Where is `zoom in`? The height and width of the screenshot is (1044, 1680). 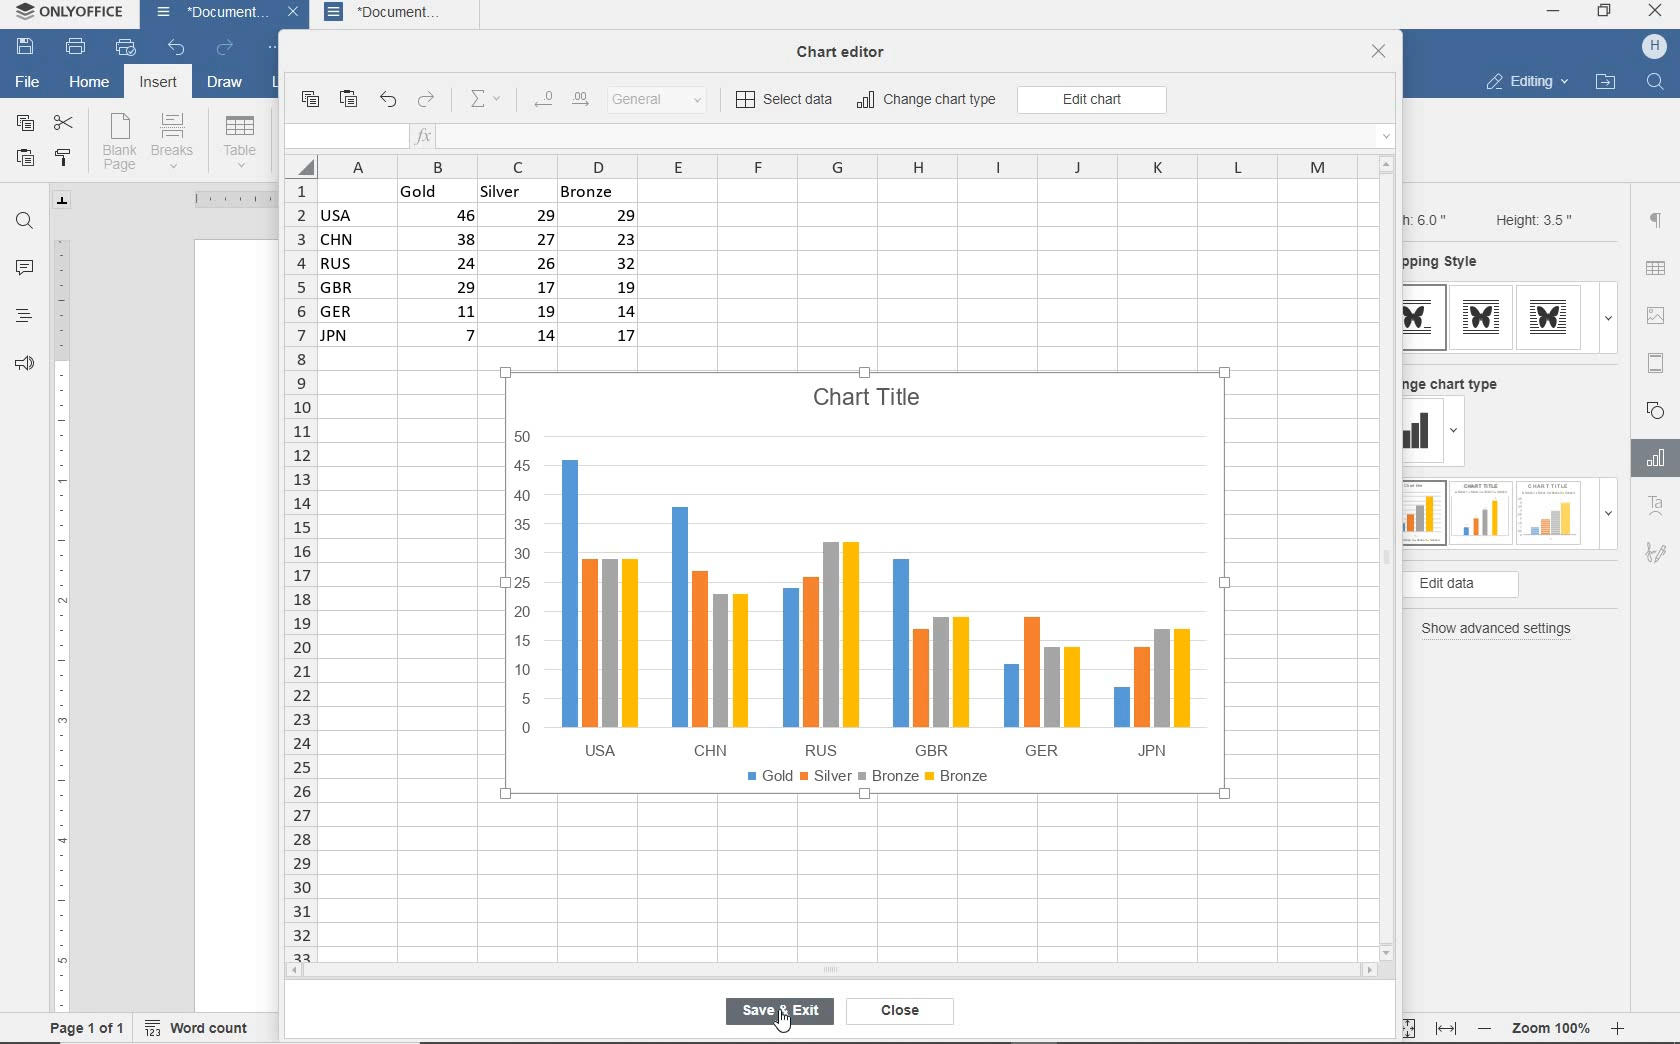 zoom in is located at coordinates (1619, 1025).